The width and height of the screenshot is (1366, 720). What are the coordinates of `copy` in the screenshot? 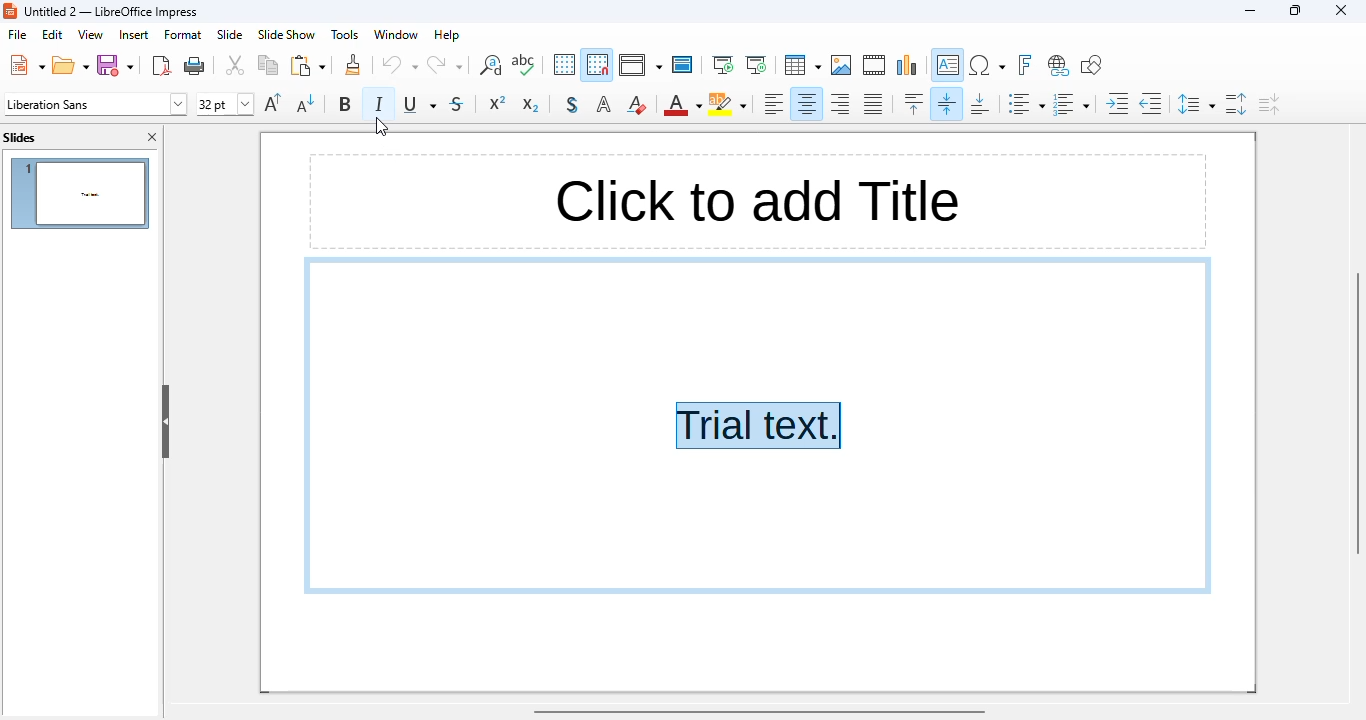 It's located at (268, 65).